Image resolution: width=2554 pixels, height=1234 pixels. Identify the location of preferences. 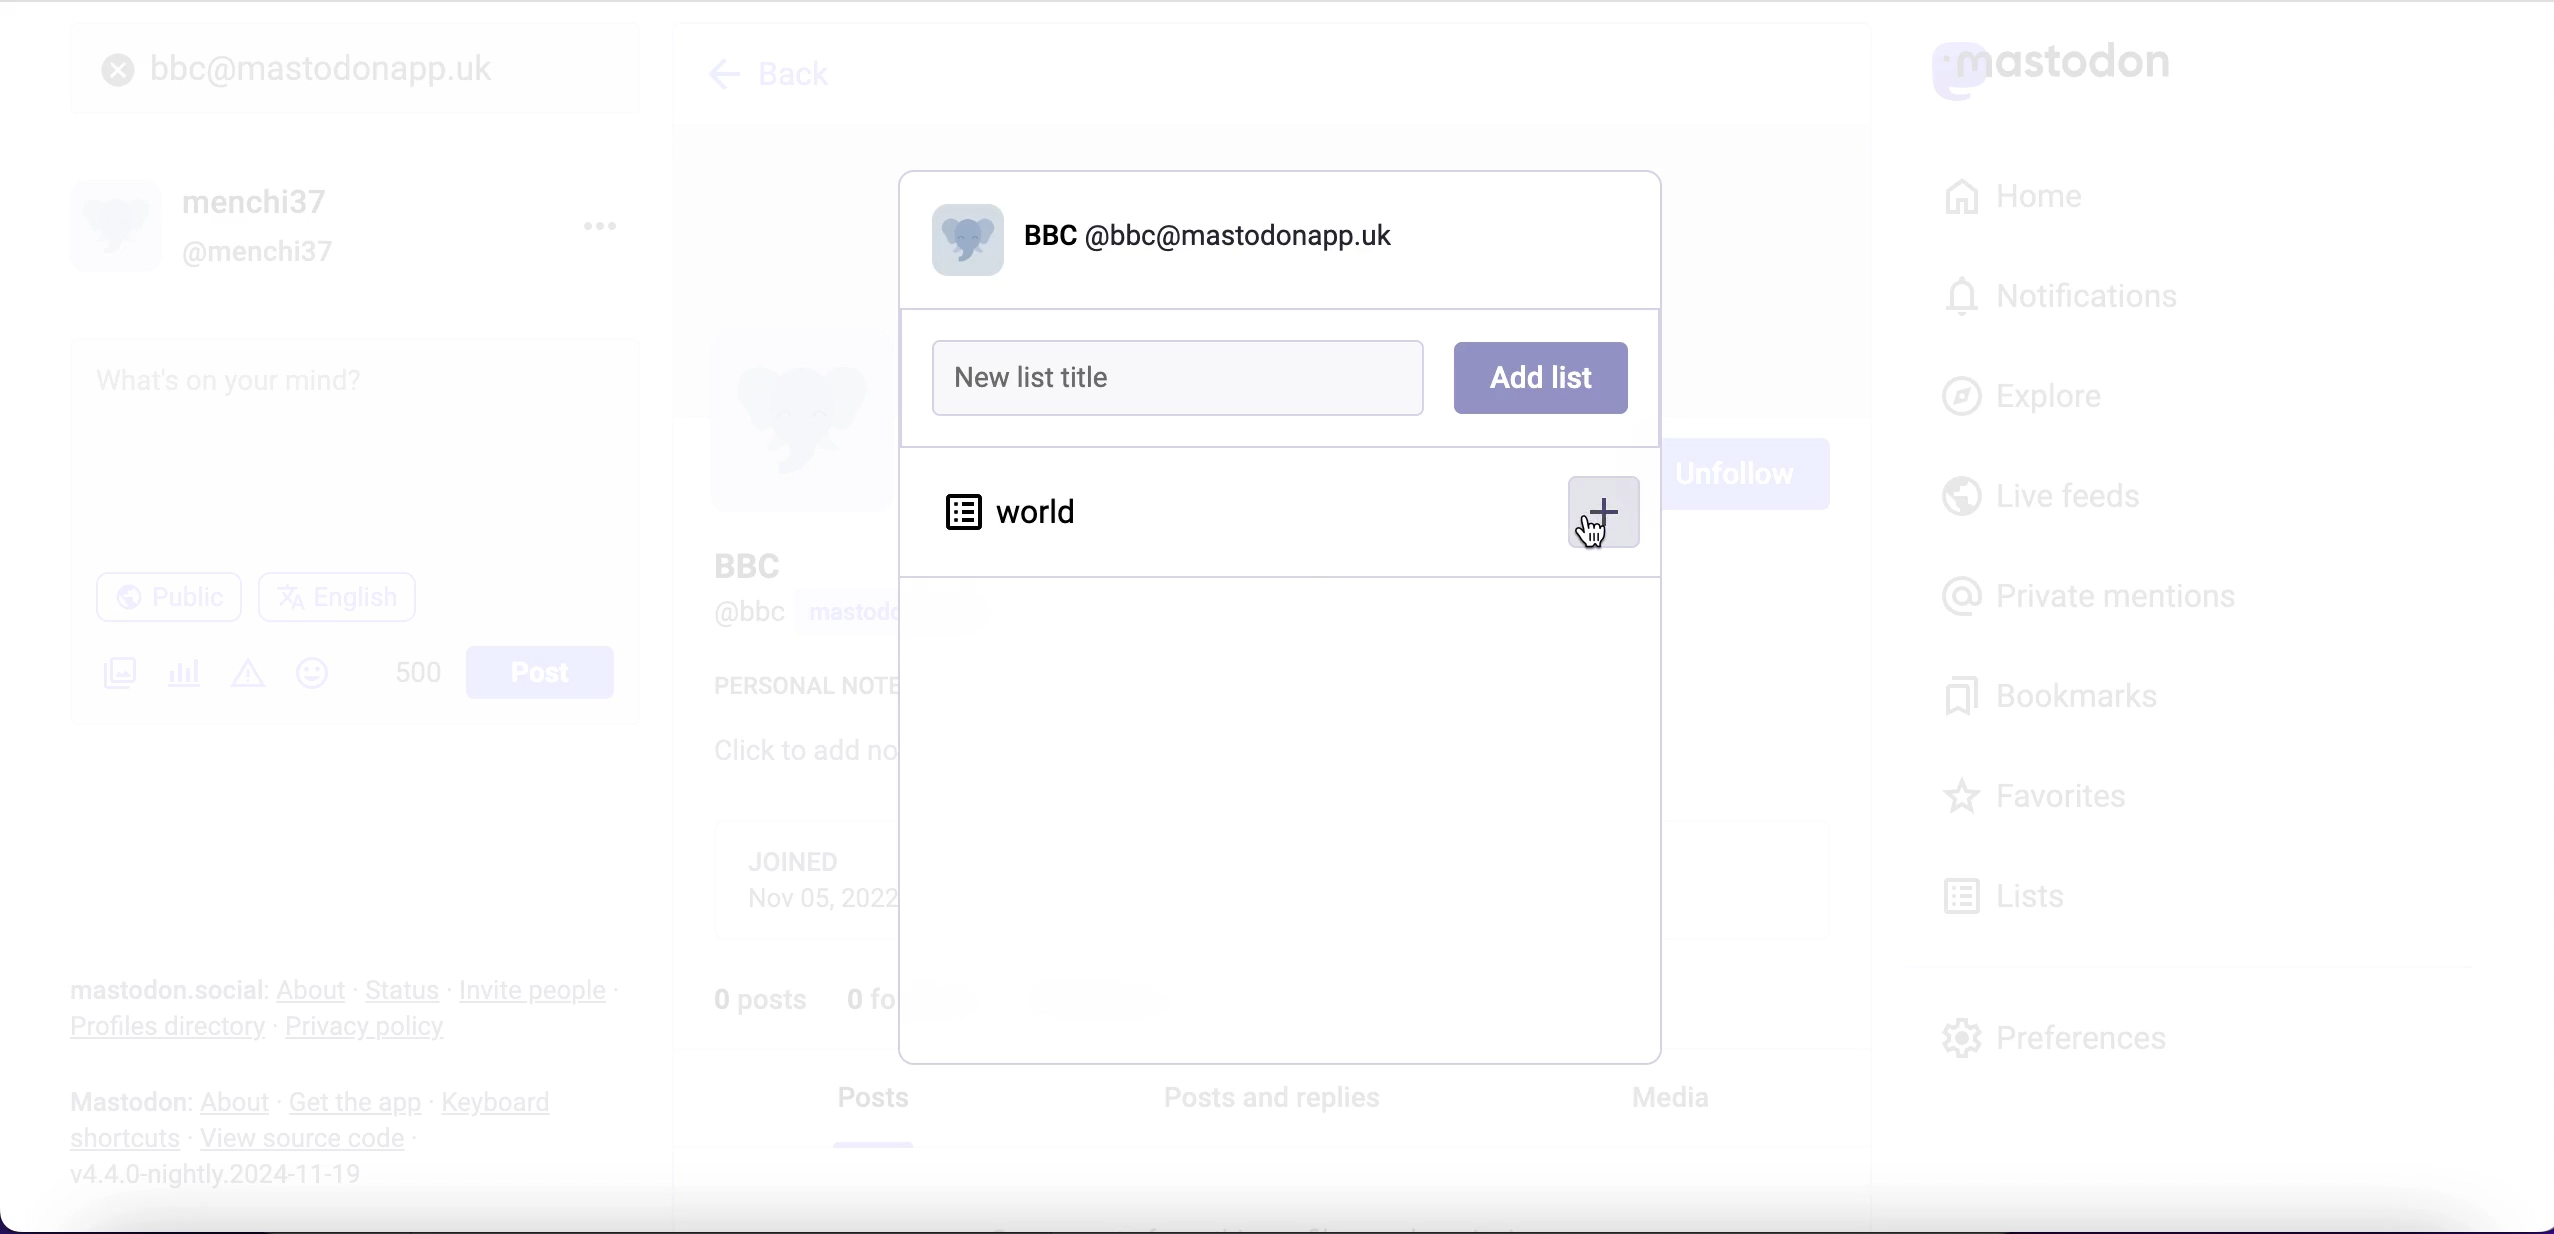
(2056, 1037).